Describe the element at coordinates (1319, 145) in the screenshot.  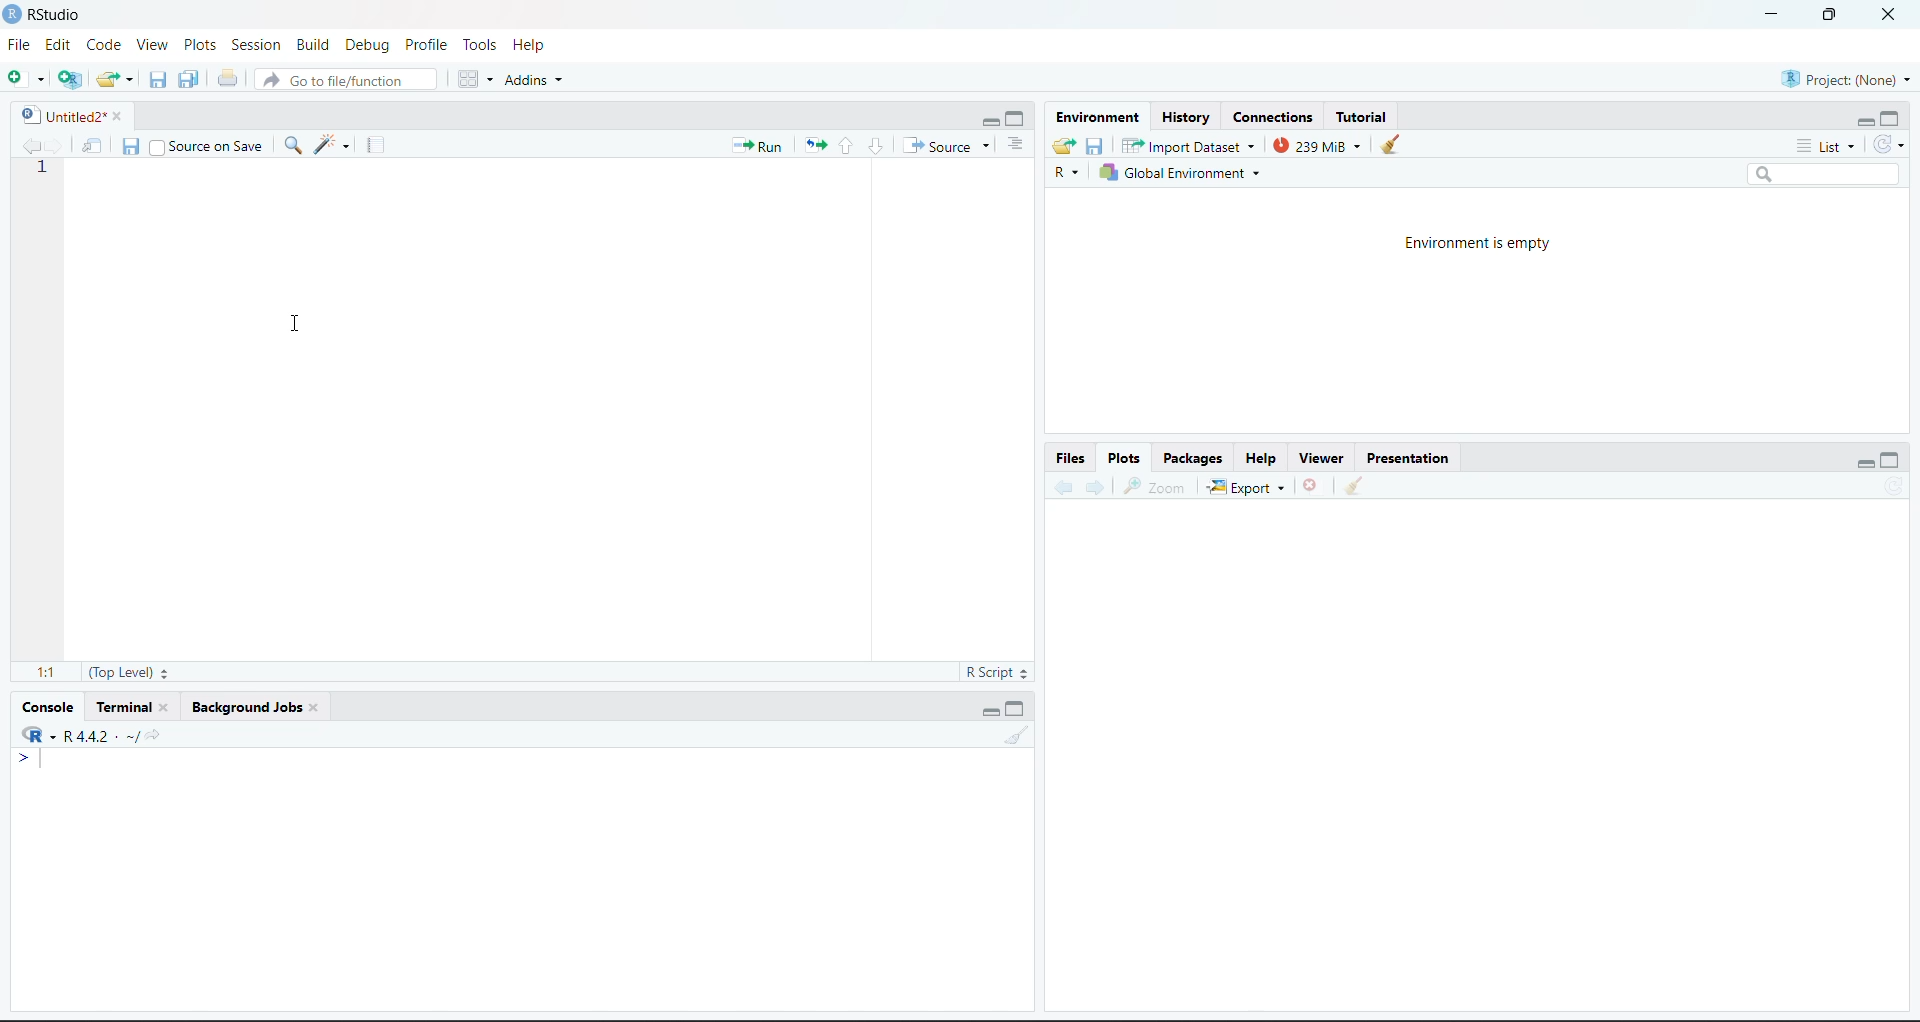
I see `239kib used by R session (Source: Windows System)` at that location.